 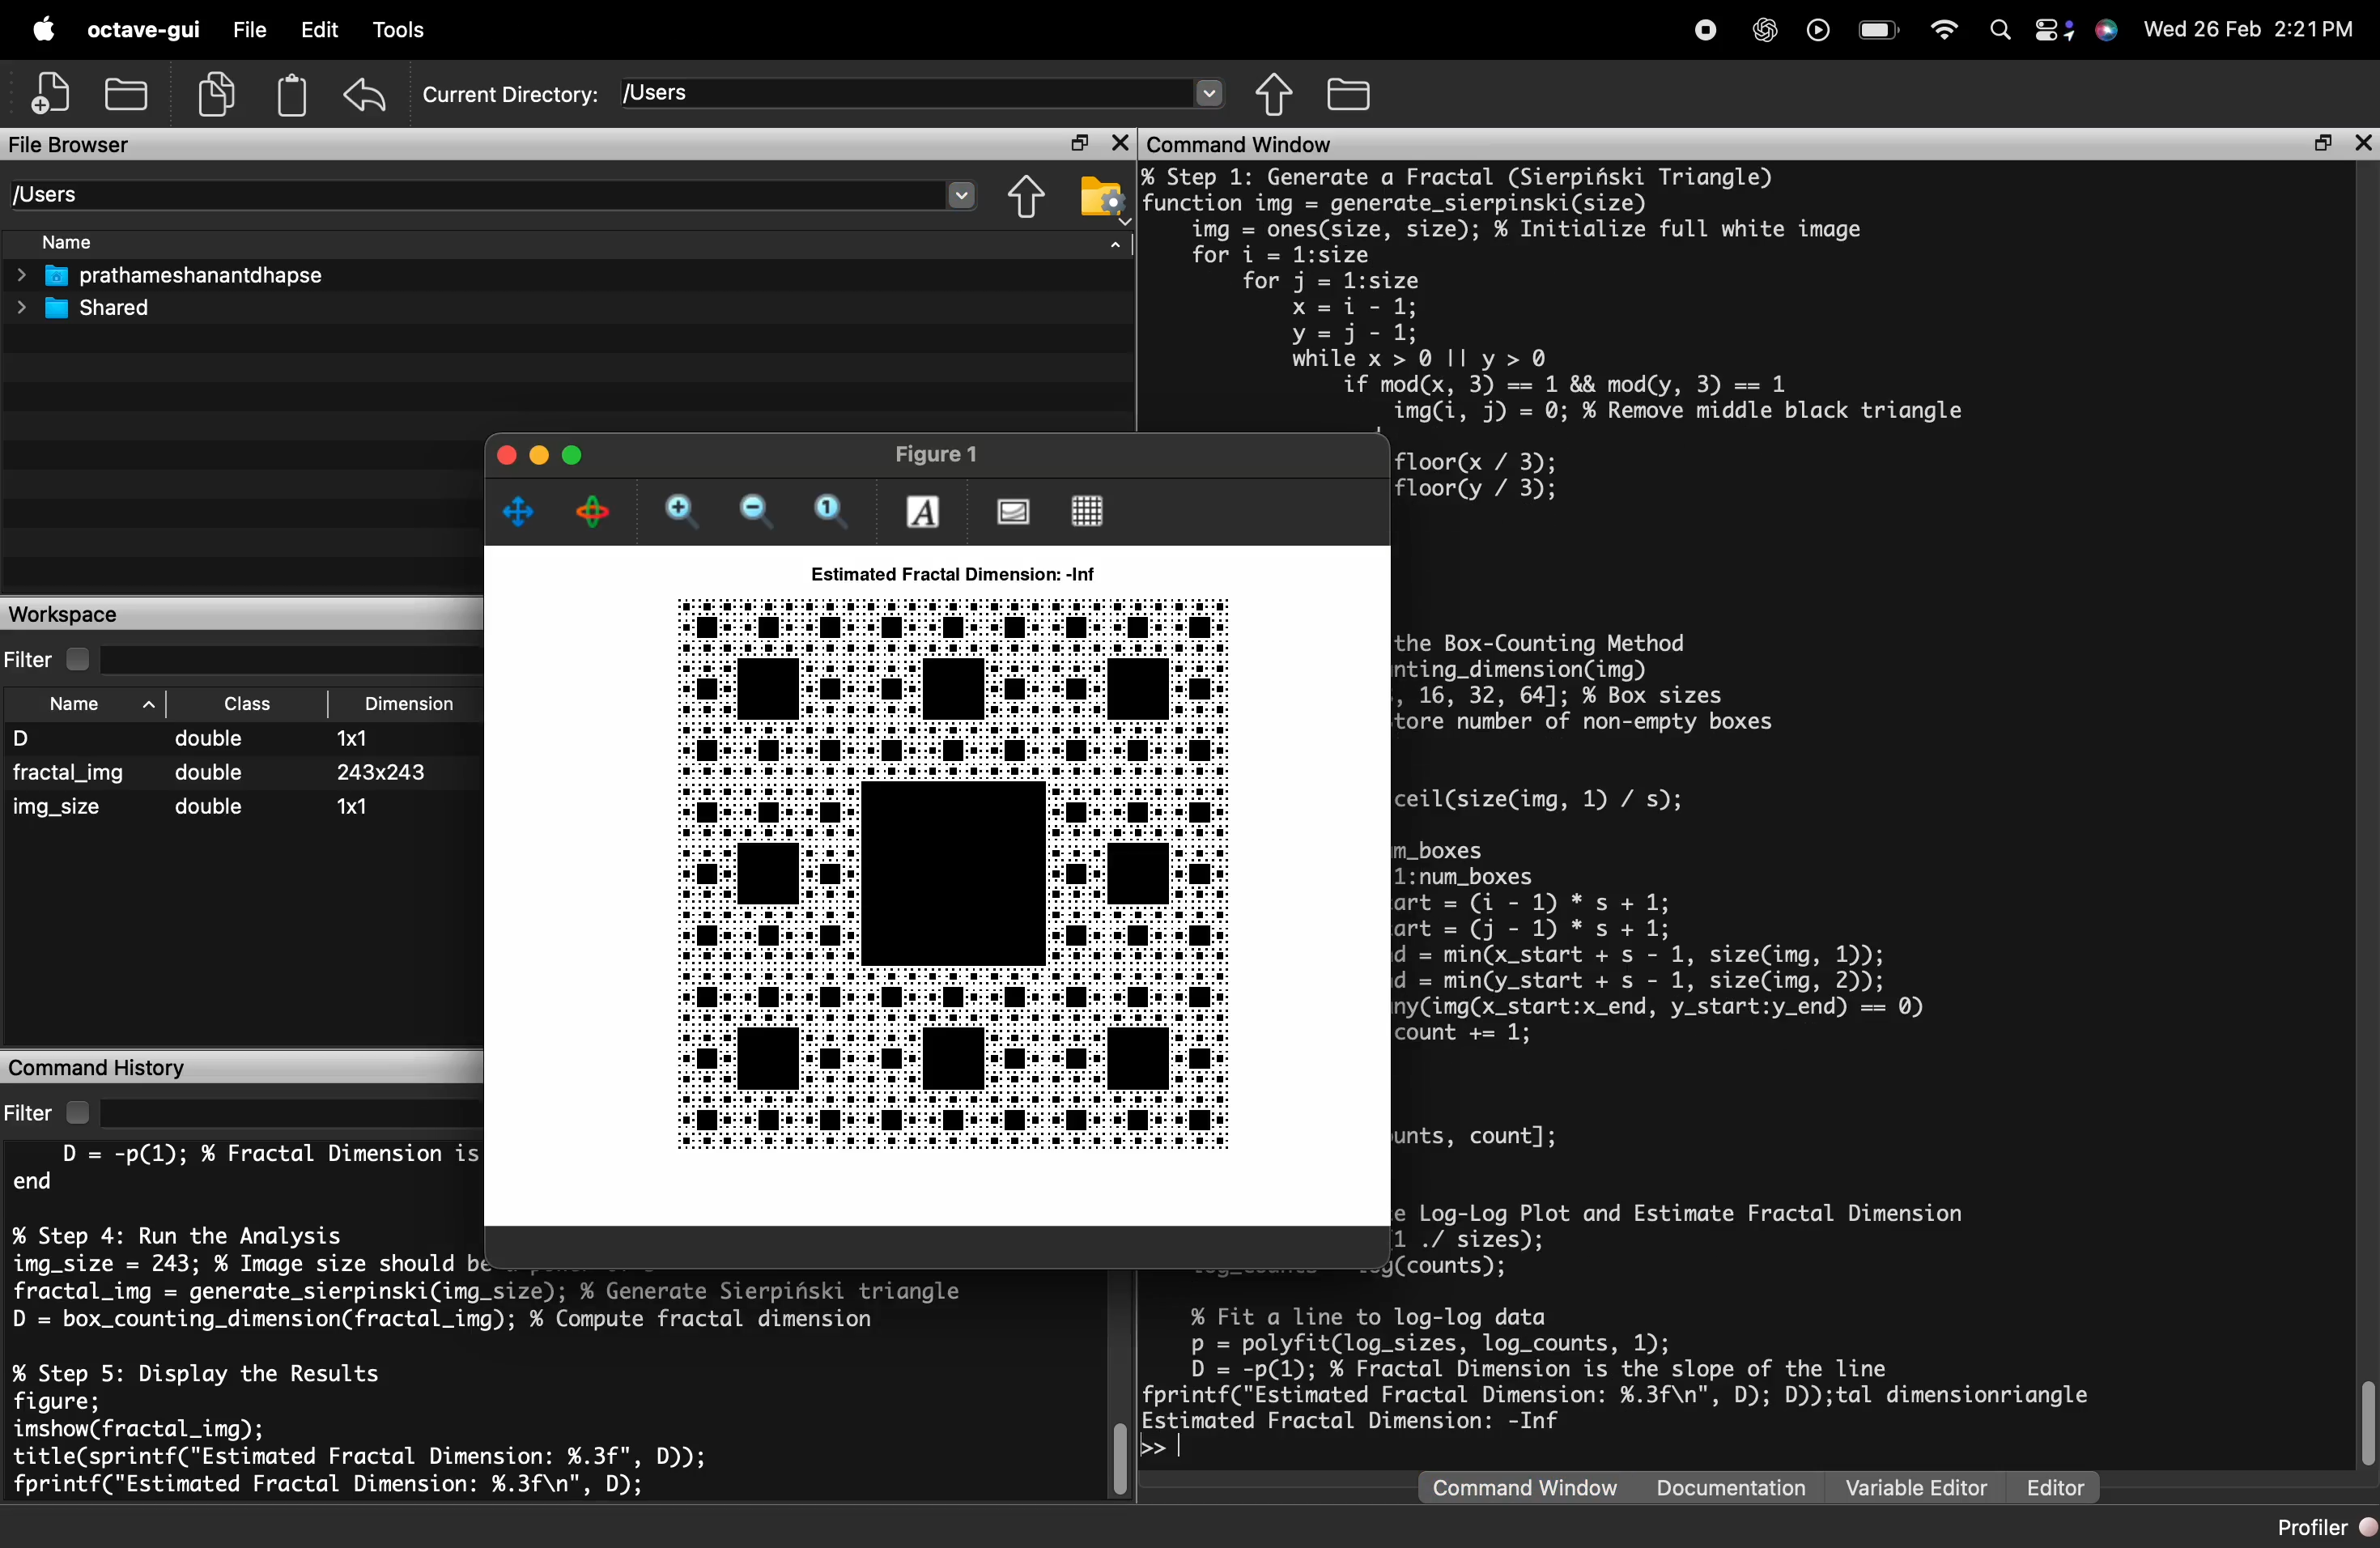 I want to click on Shared, so click(x=79, y=307).